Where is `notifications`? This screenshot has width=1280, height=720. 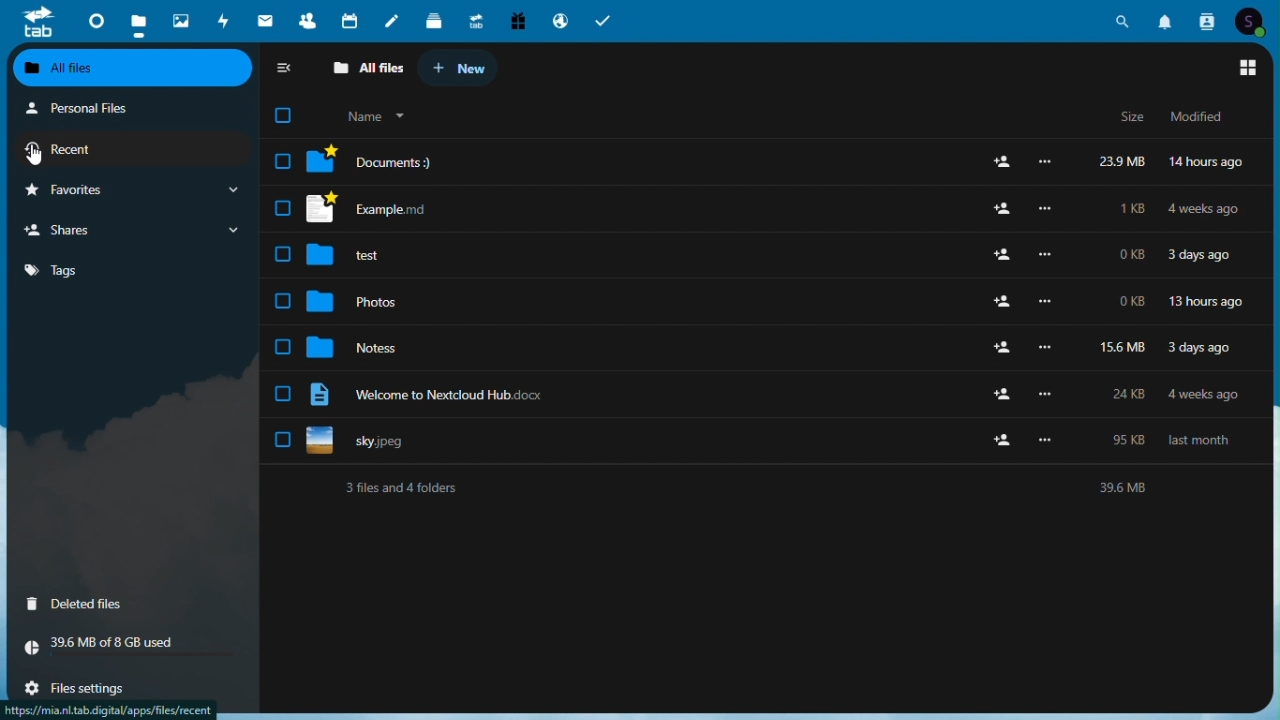 notifications is located at coordinates (1166, 22).